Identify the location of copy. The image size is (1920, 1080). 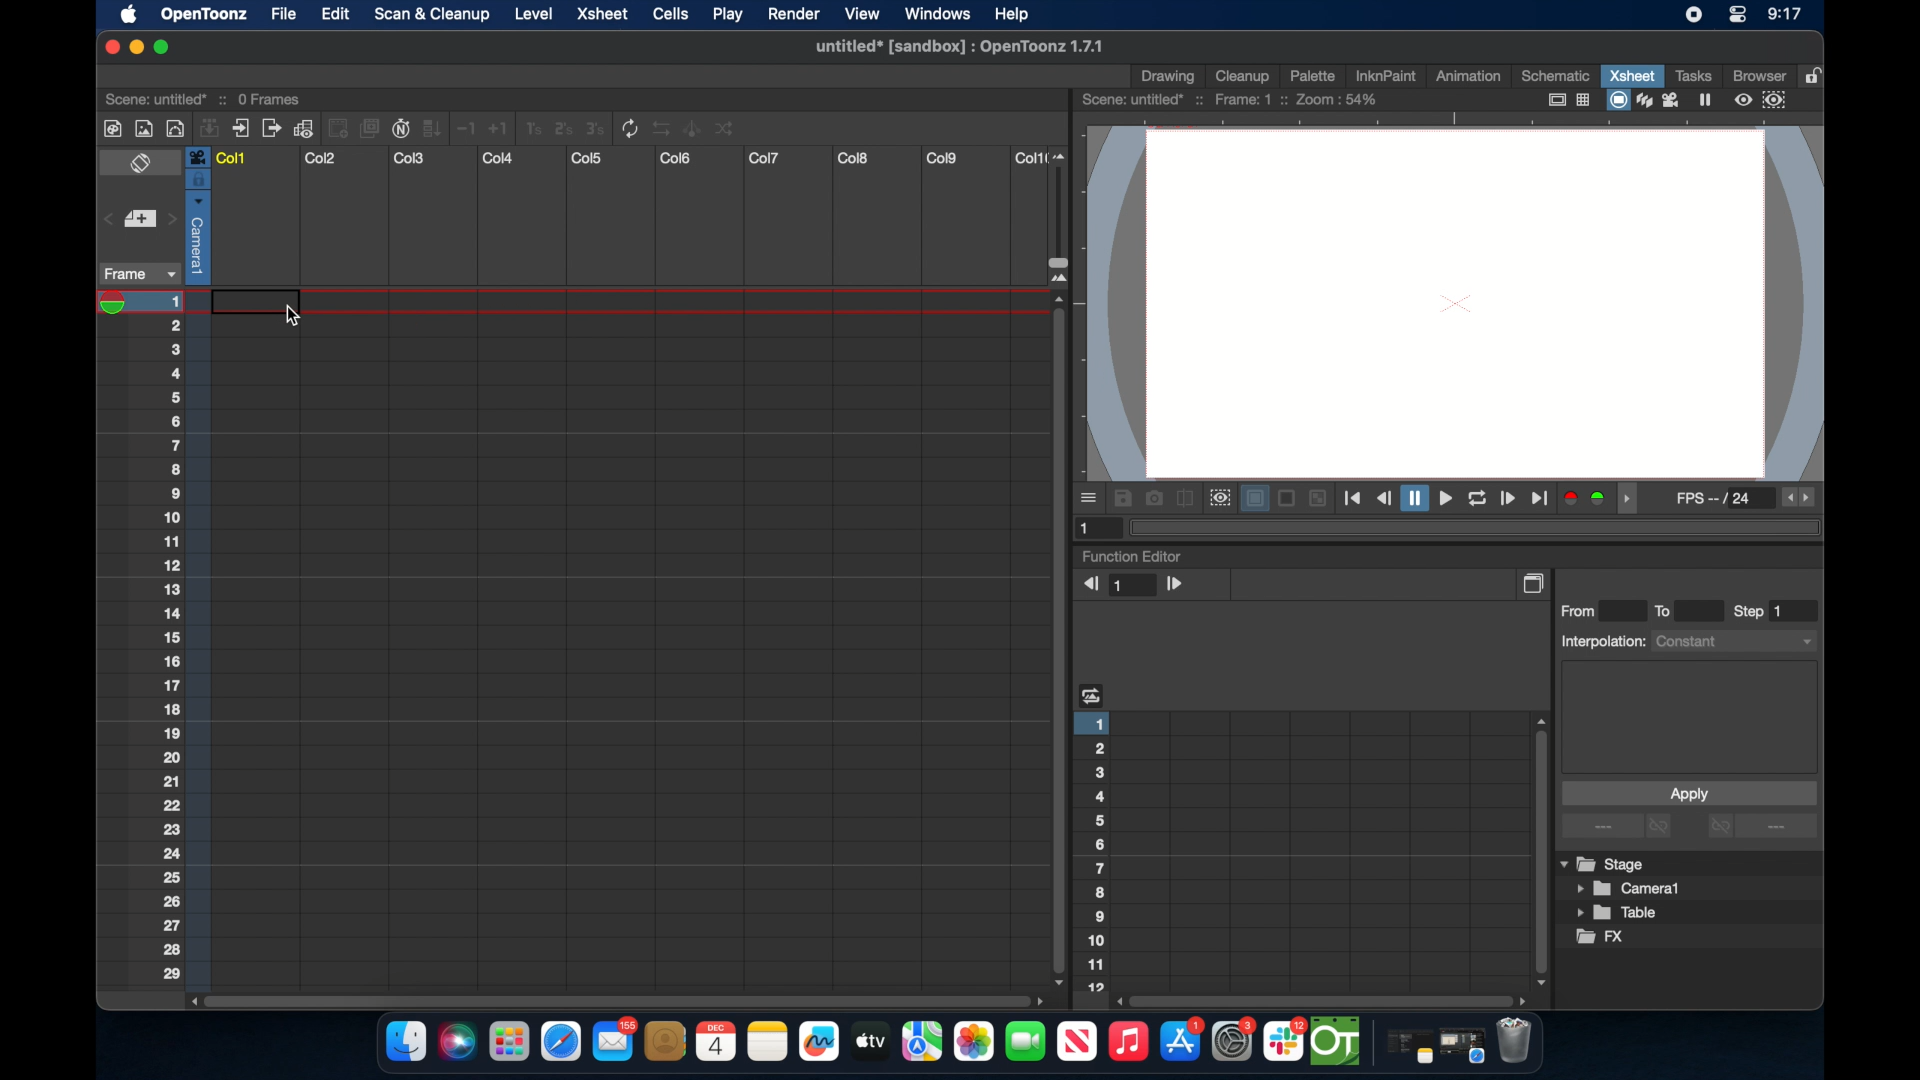
(1536, 583).